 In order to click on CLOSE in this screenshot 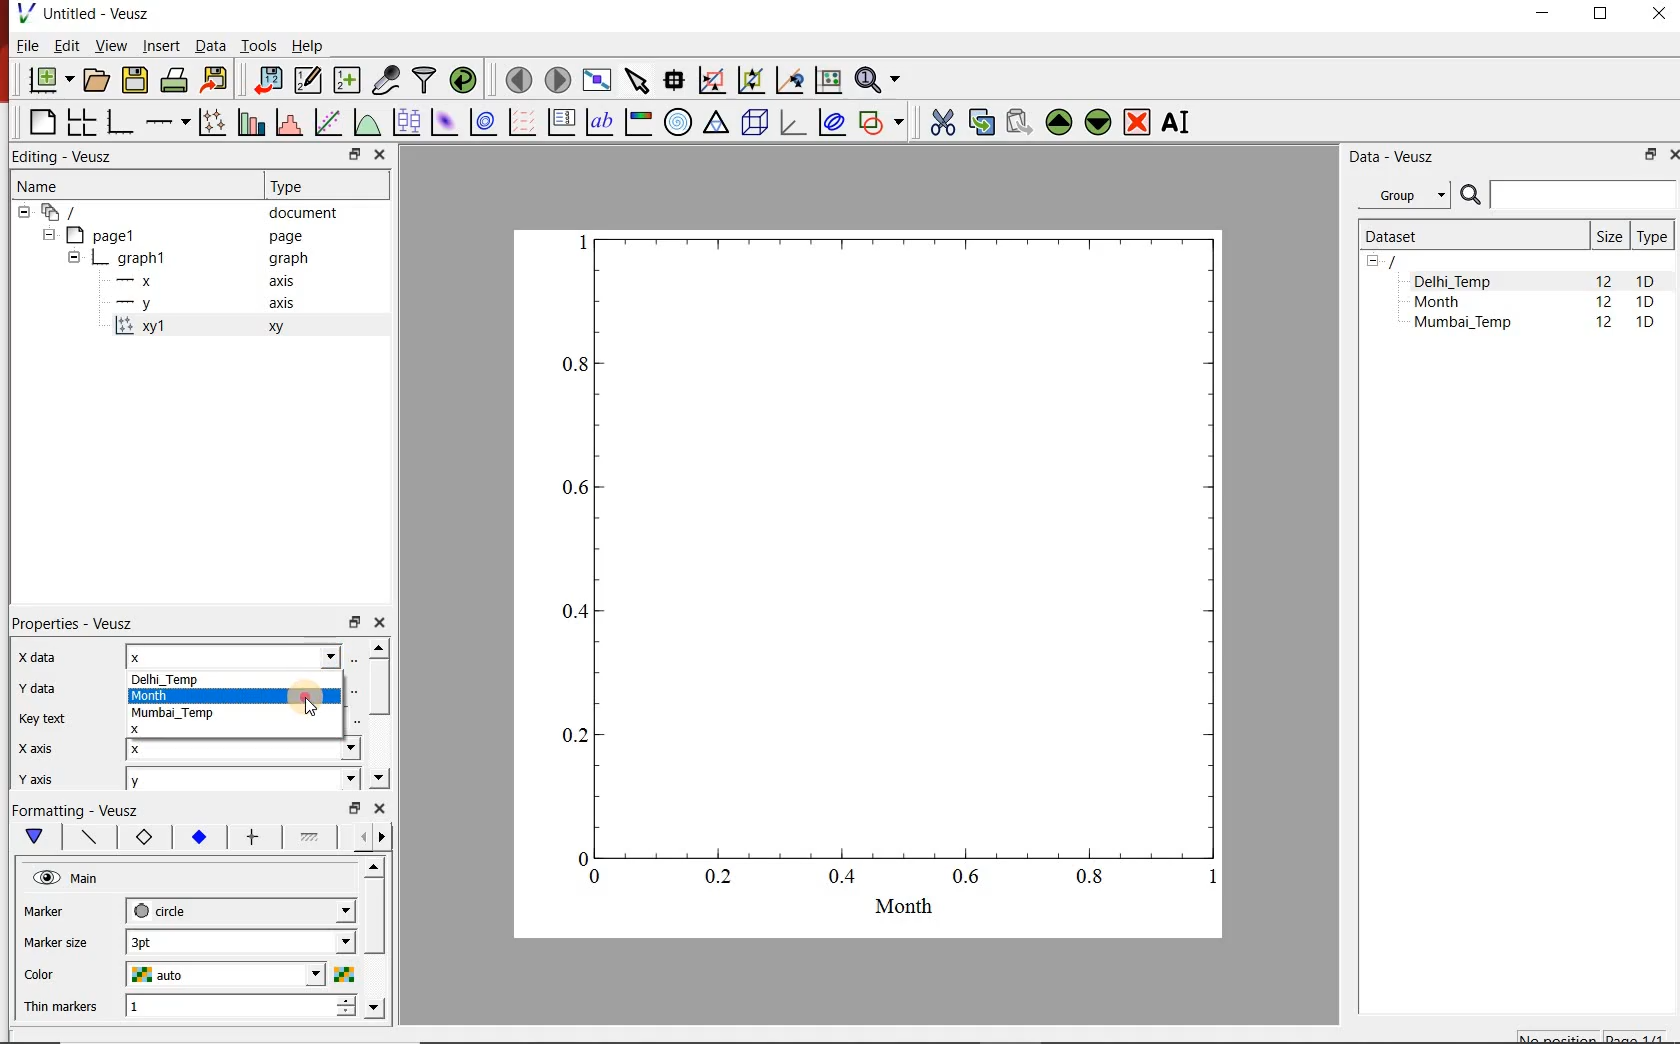, I will do `click(1656, 13)`.